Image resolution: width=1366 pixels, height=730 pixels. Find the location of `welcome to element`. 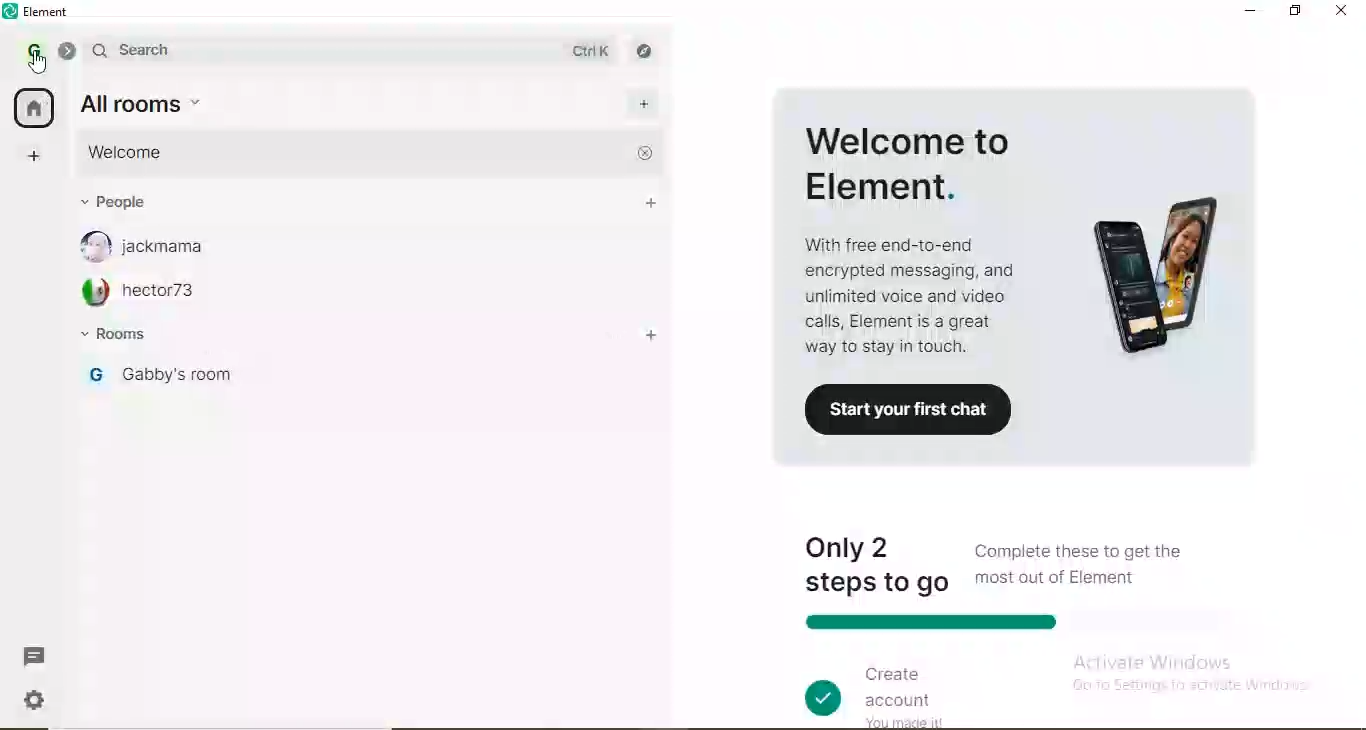

welcome to element is located at coordinates (898, 224).